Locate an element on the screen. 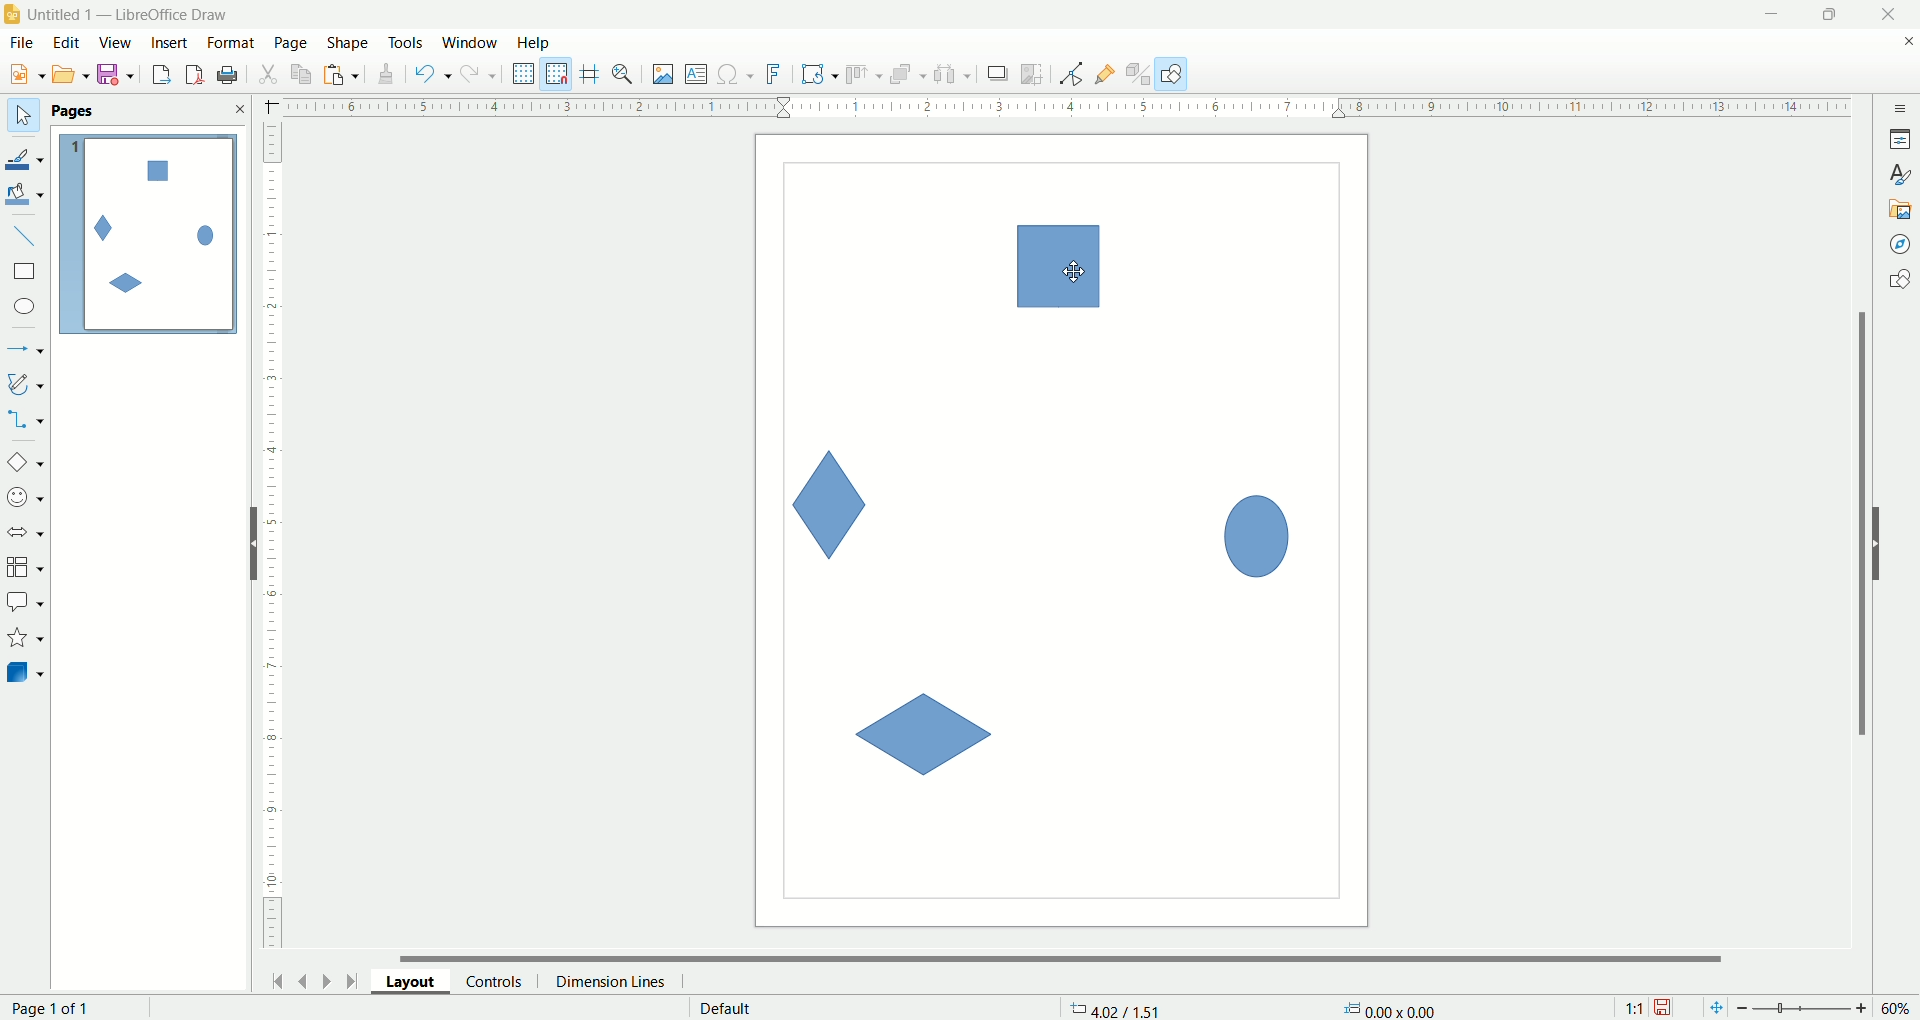 This screenshot has height=1020, width=1920. zoom factor is located at coordinates (1805, 1009).